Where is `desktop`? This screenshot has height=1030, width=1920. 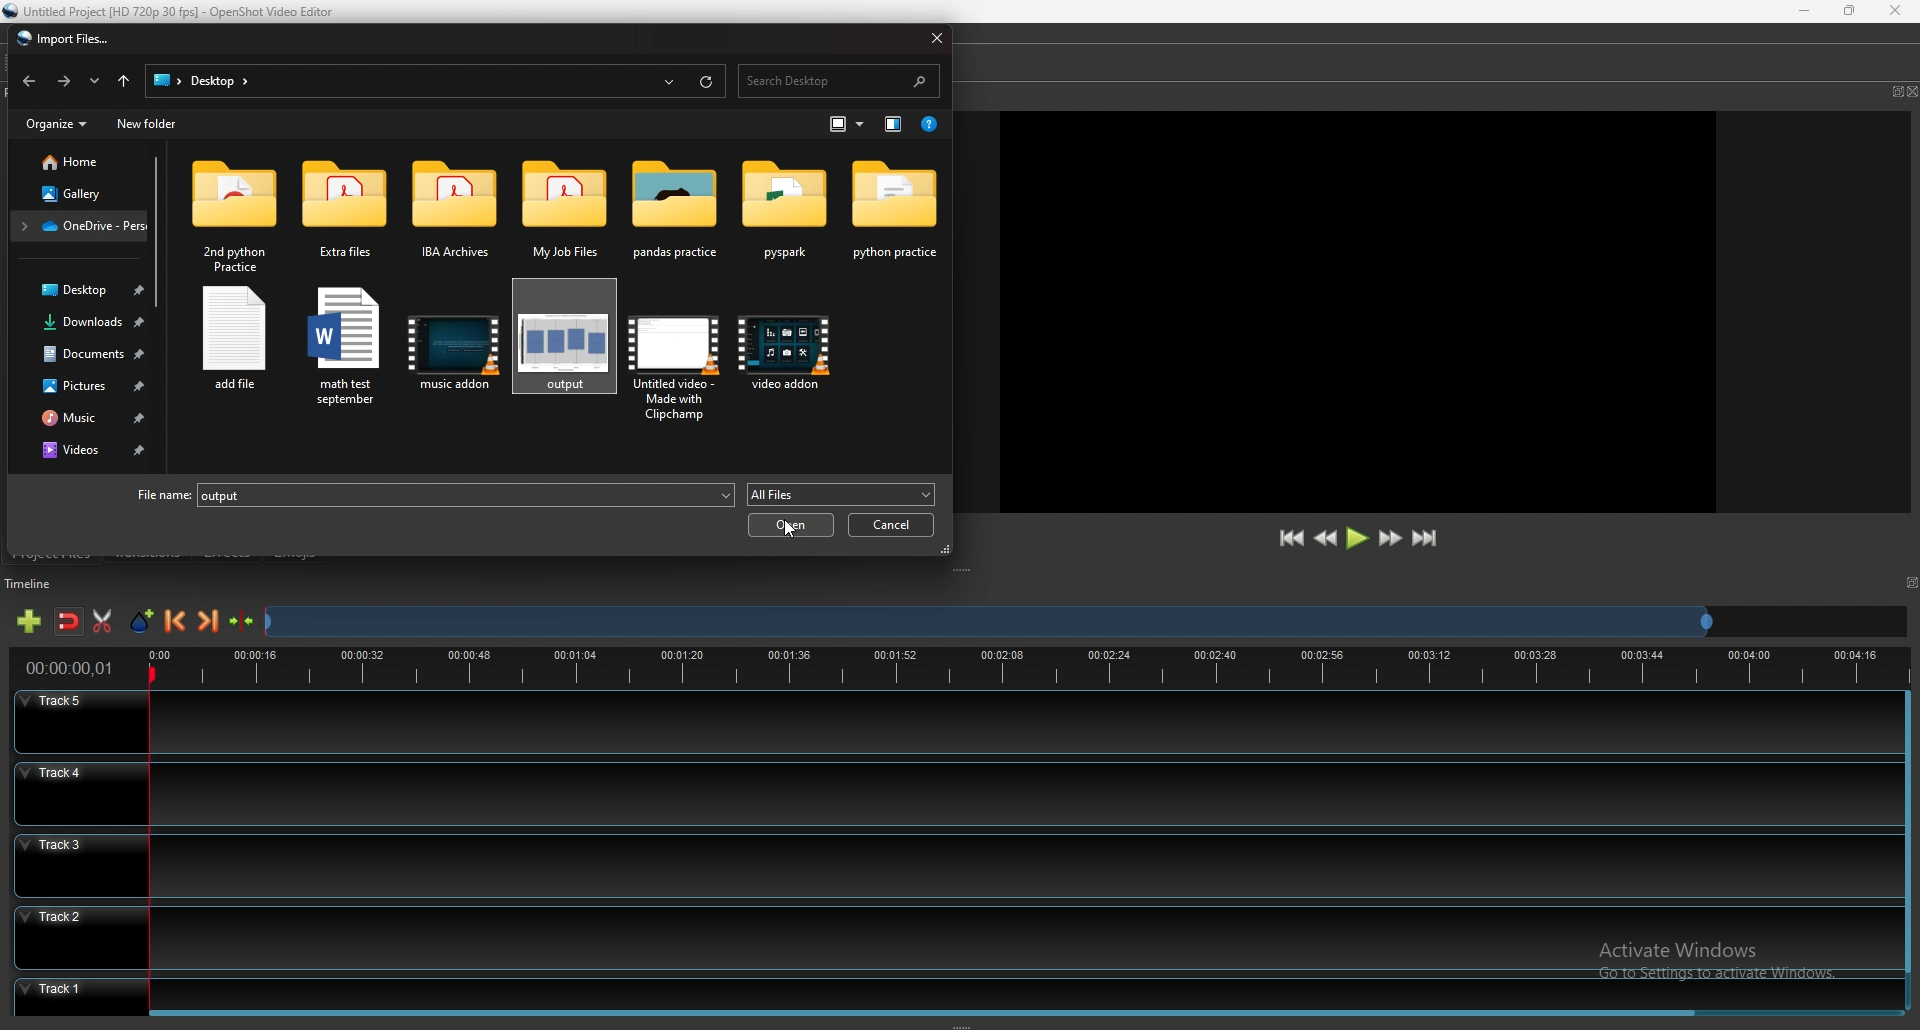
desktop is located at coordinates (195, 80).